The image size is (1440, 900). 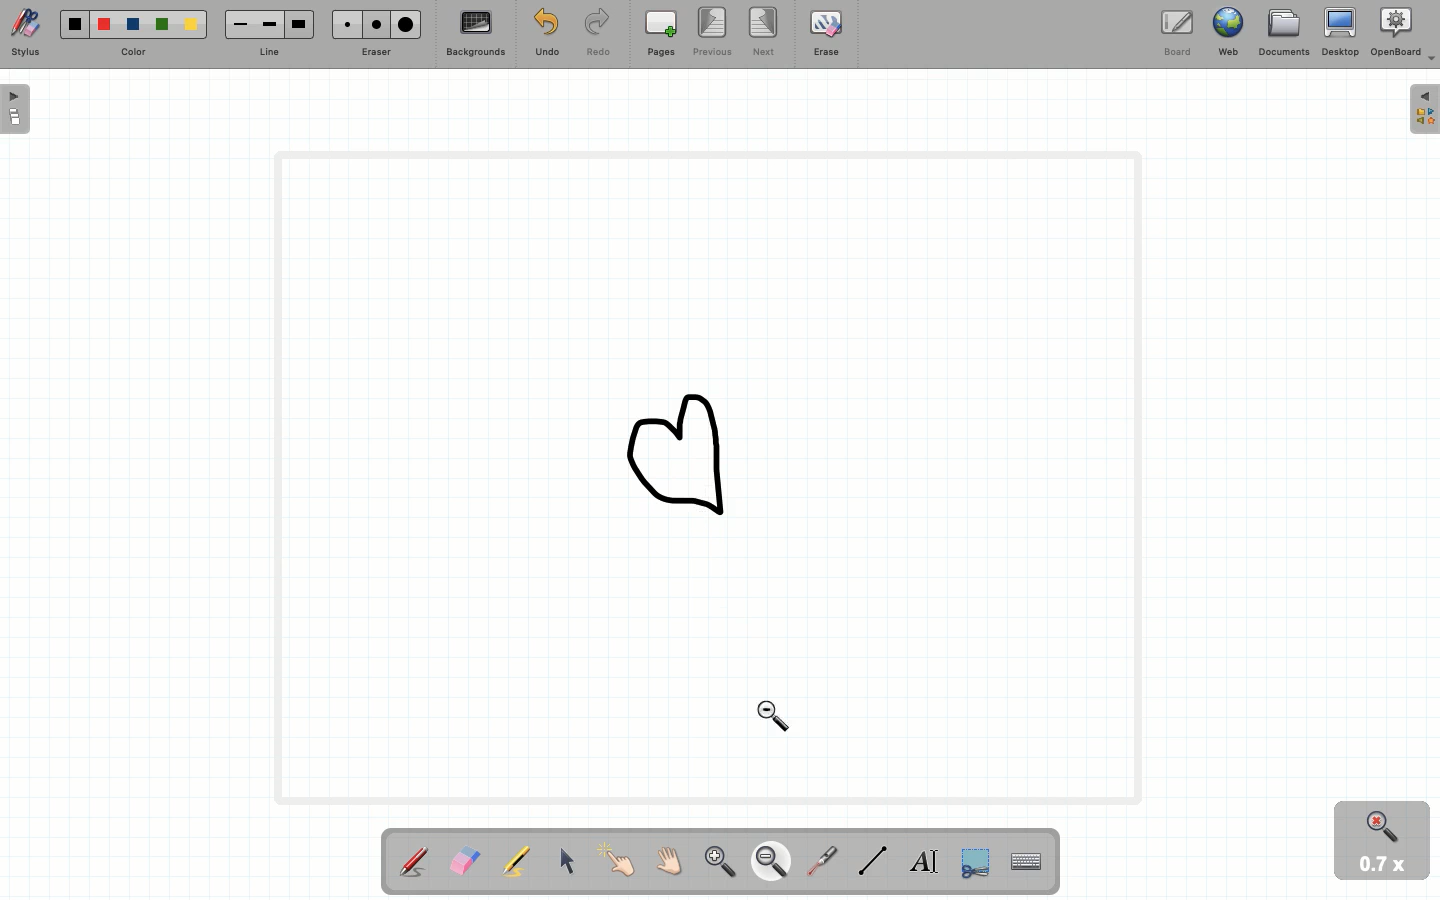 I want to click on Laser pointer, so click(x=823, y=858).